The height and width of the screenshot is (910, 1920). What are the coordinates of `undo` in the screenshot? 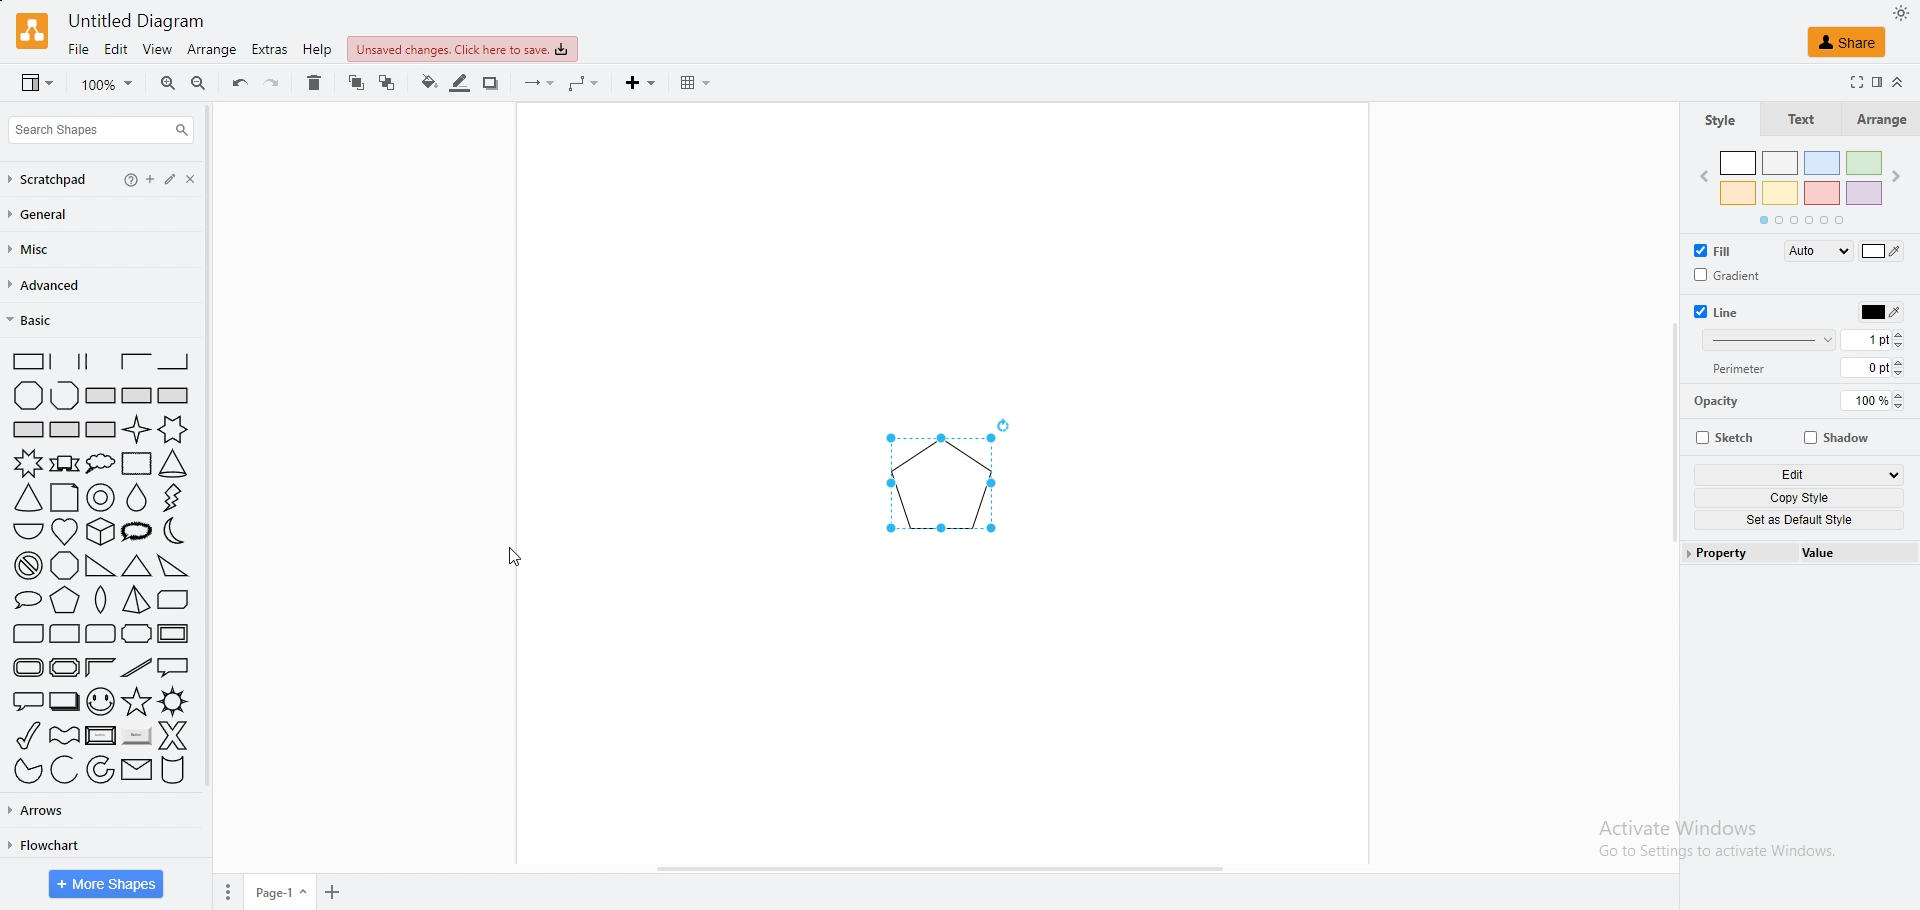 It's located at (239, 83).